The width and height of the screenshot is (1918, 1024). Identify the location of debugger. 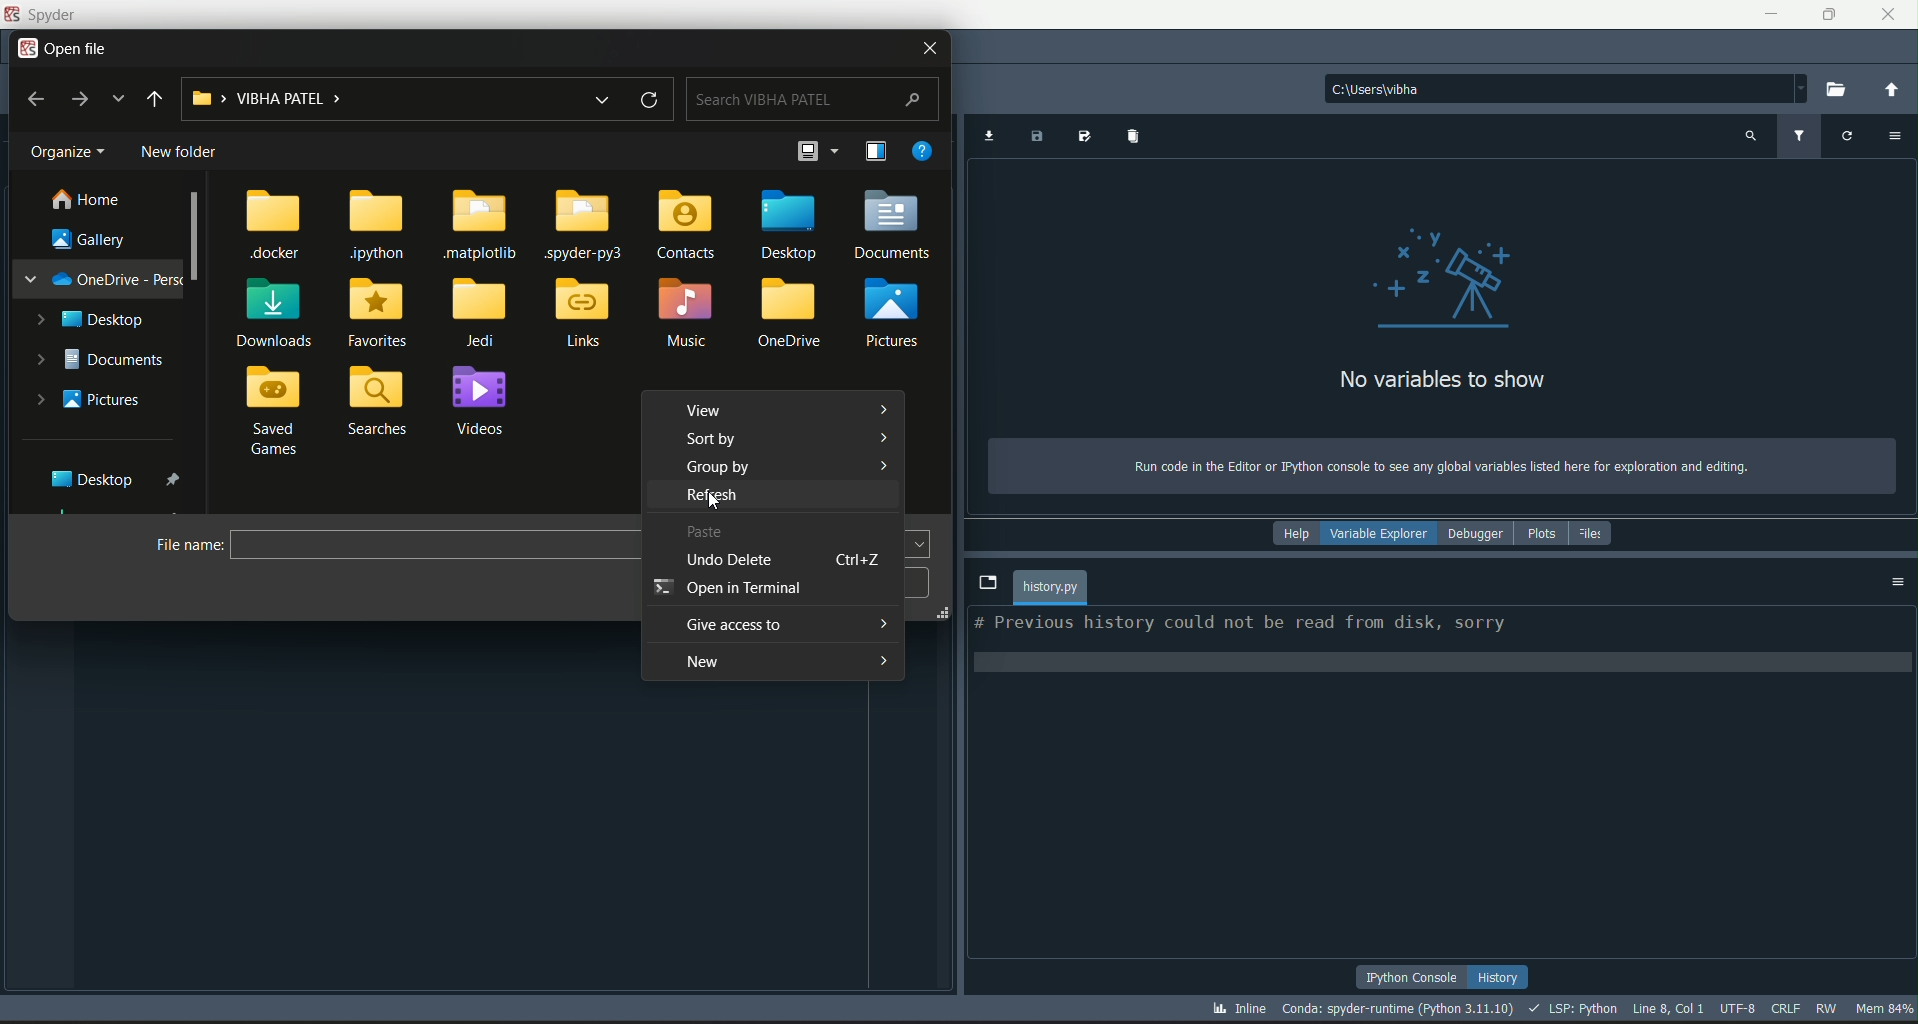
(1476, 532).